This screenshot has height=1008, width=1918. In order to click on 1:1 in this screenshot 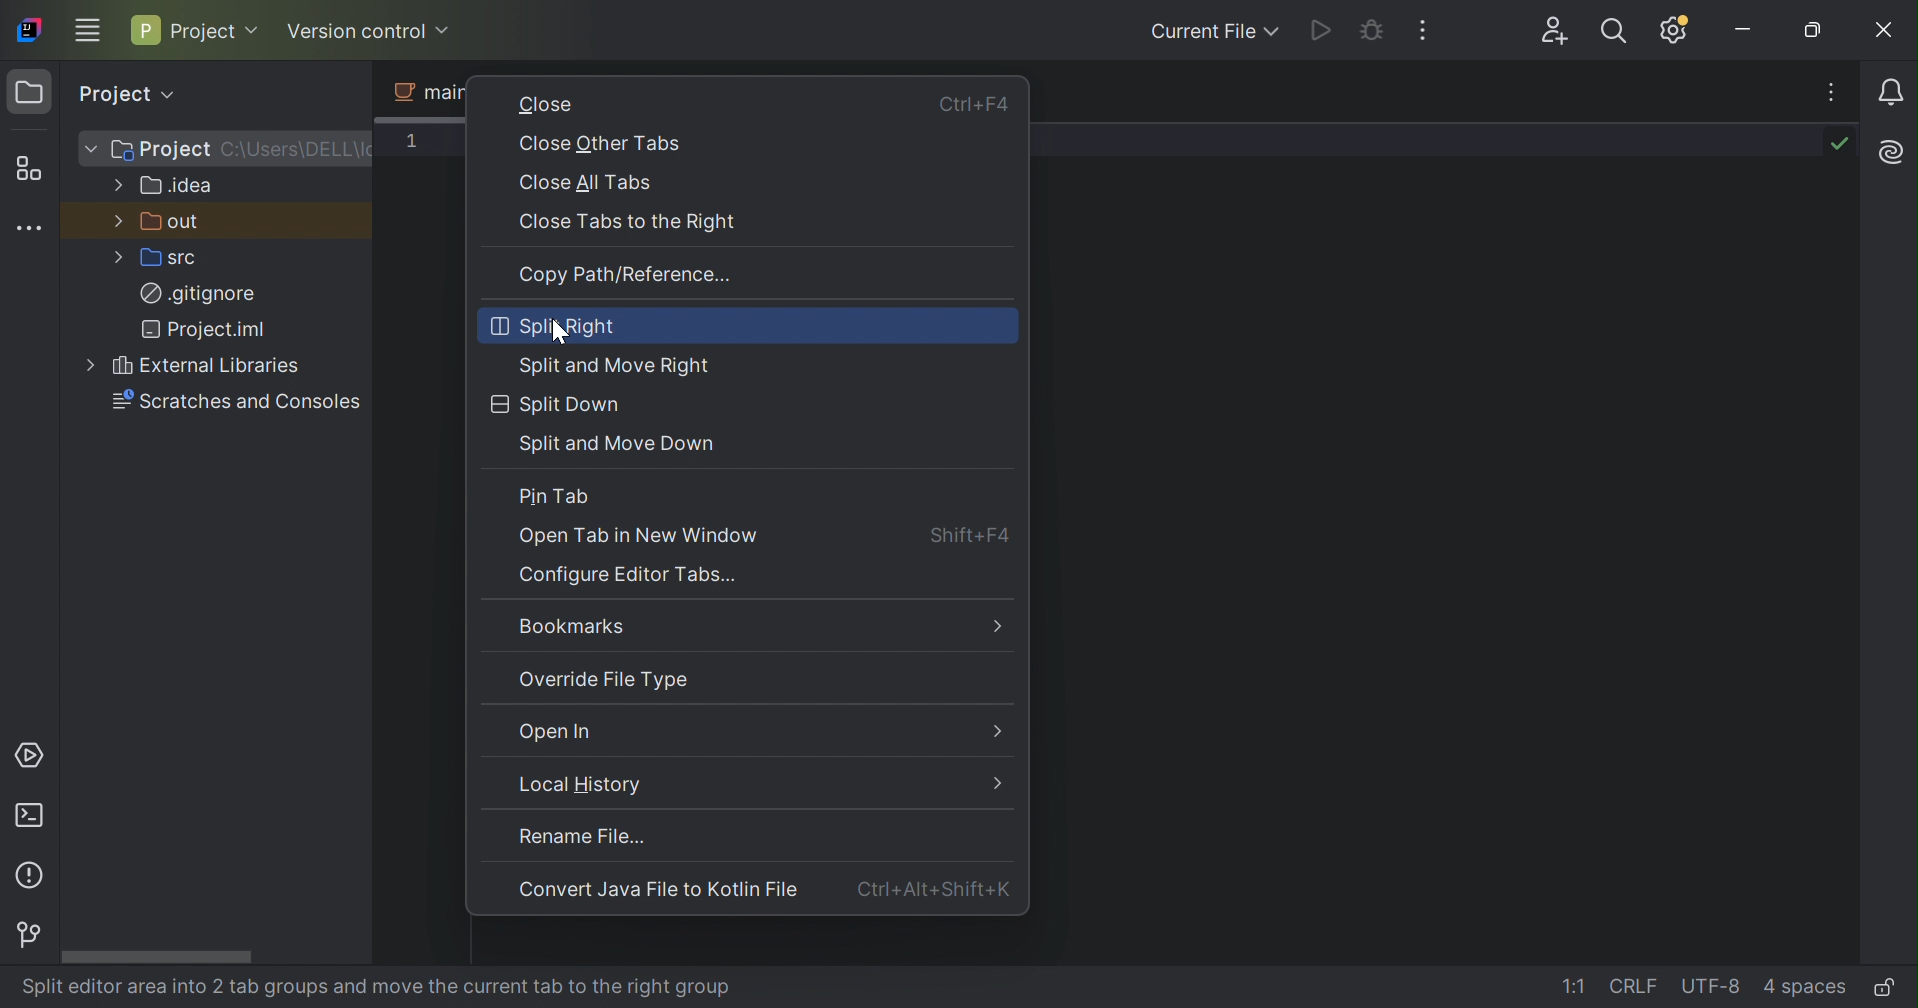, I will do `click(1575, 989)`.